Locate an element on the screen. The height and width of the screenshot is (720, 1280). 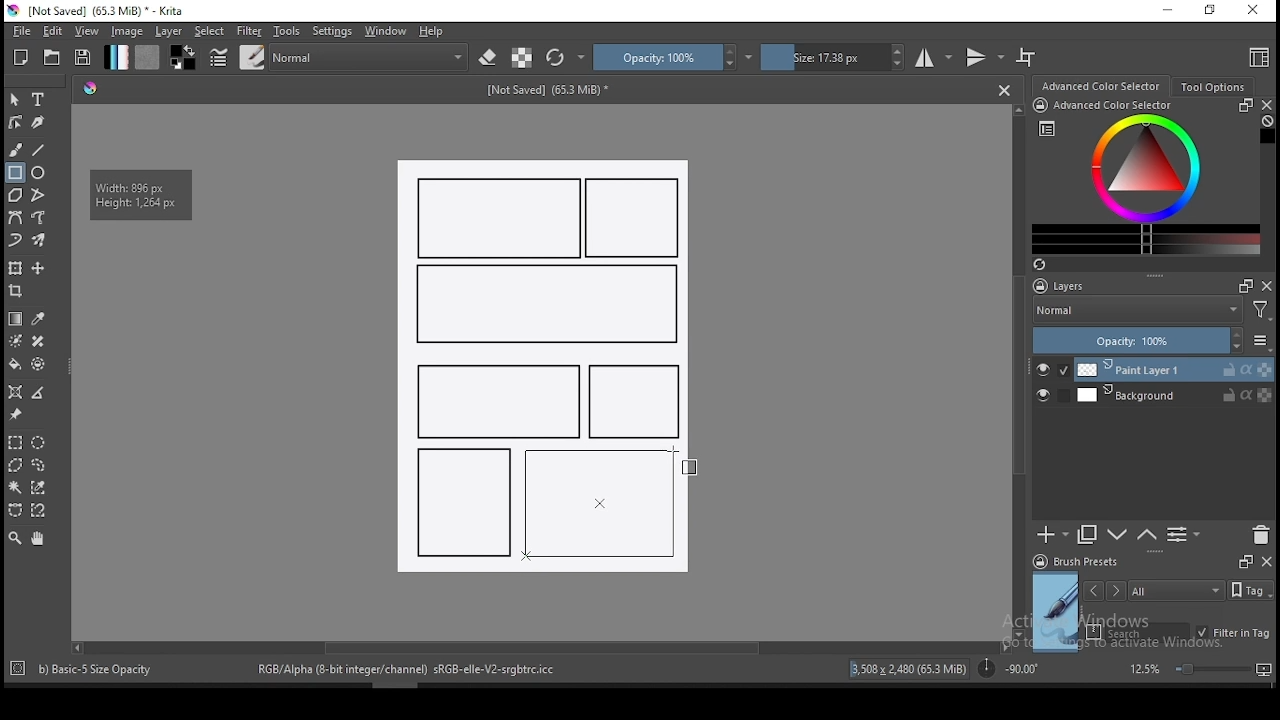
blending mode is located at coordinates (370, 57).